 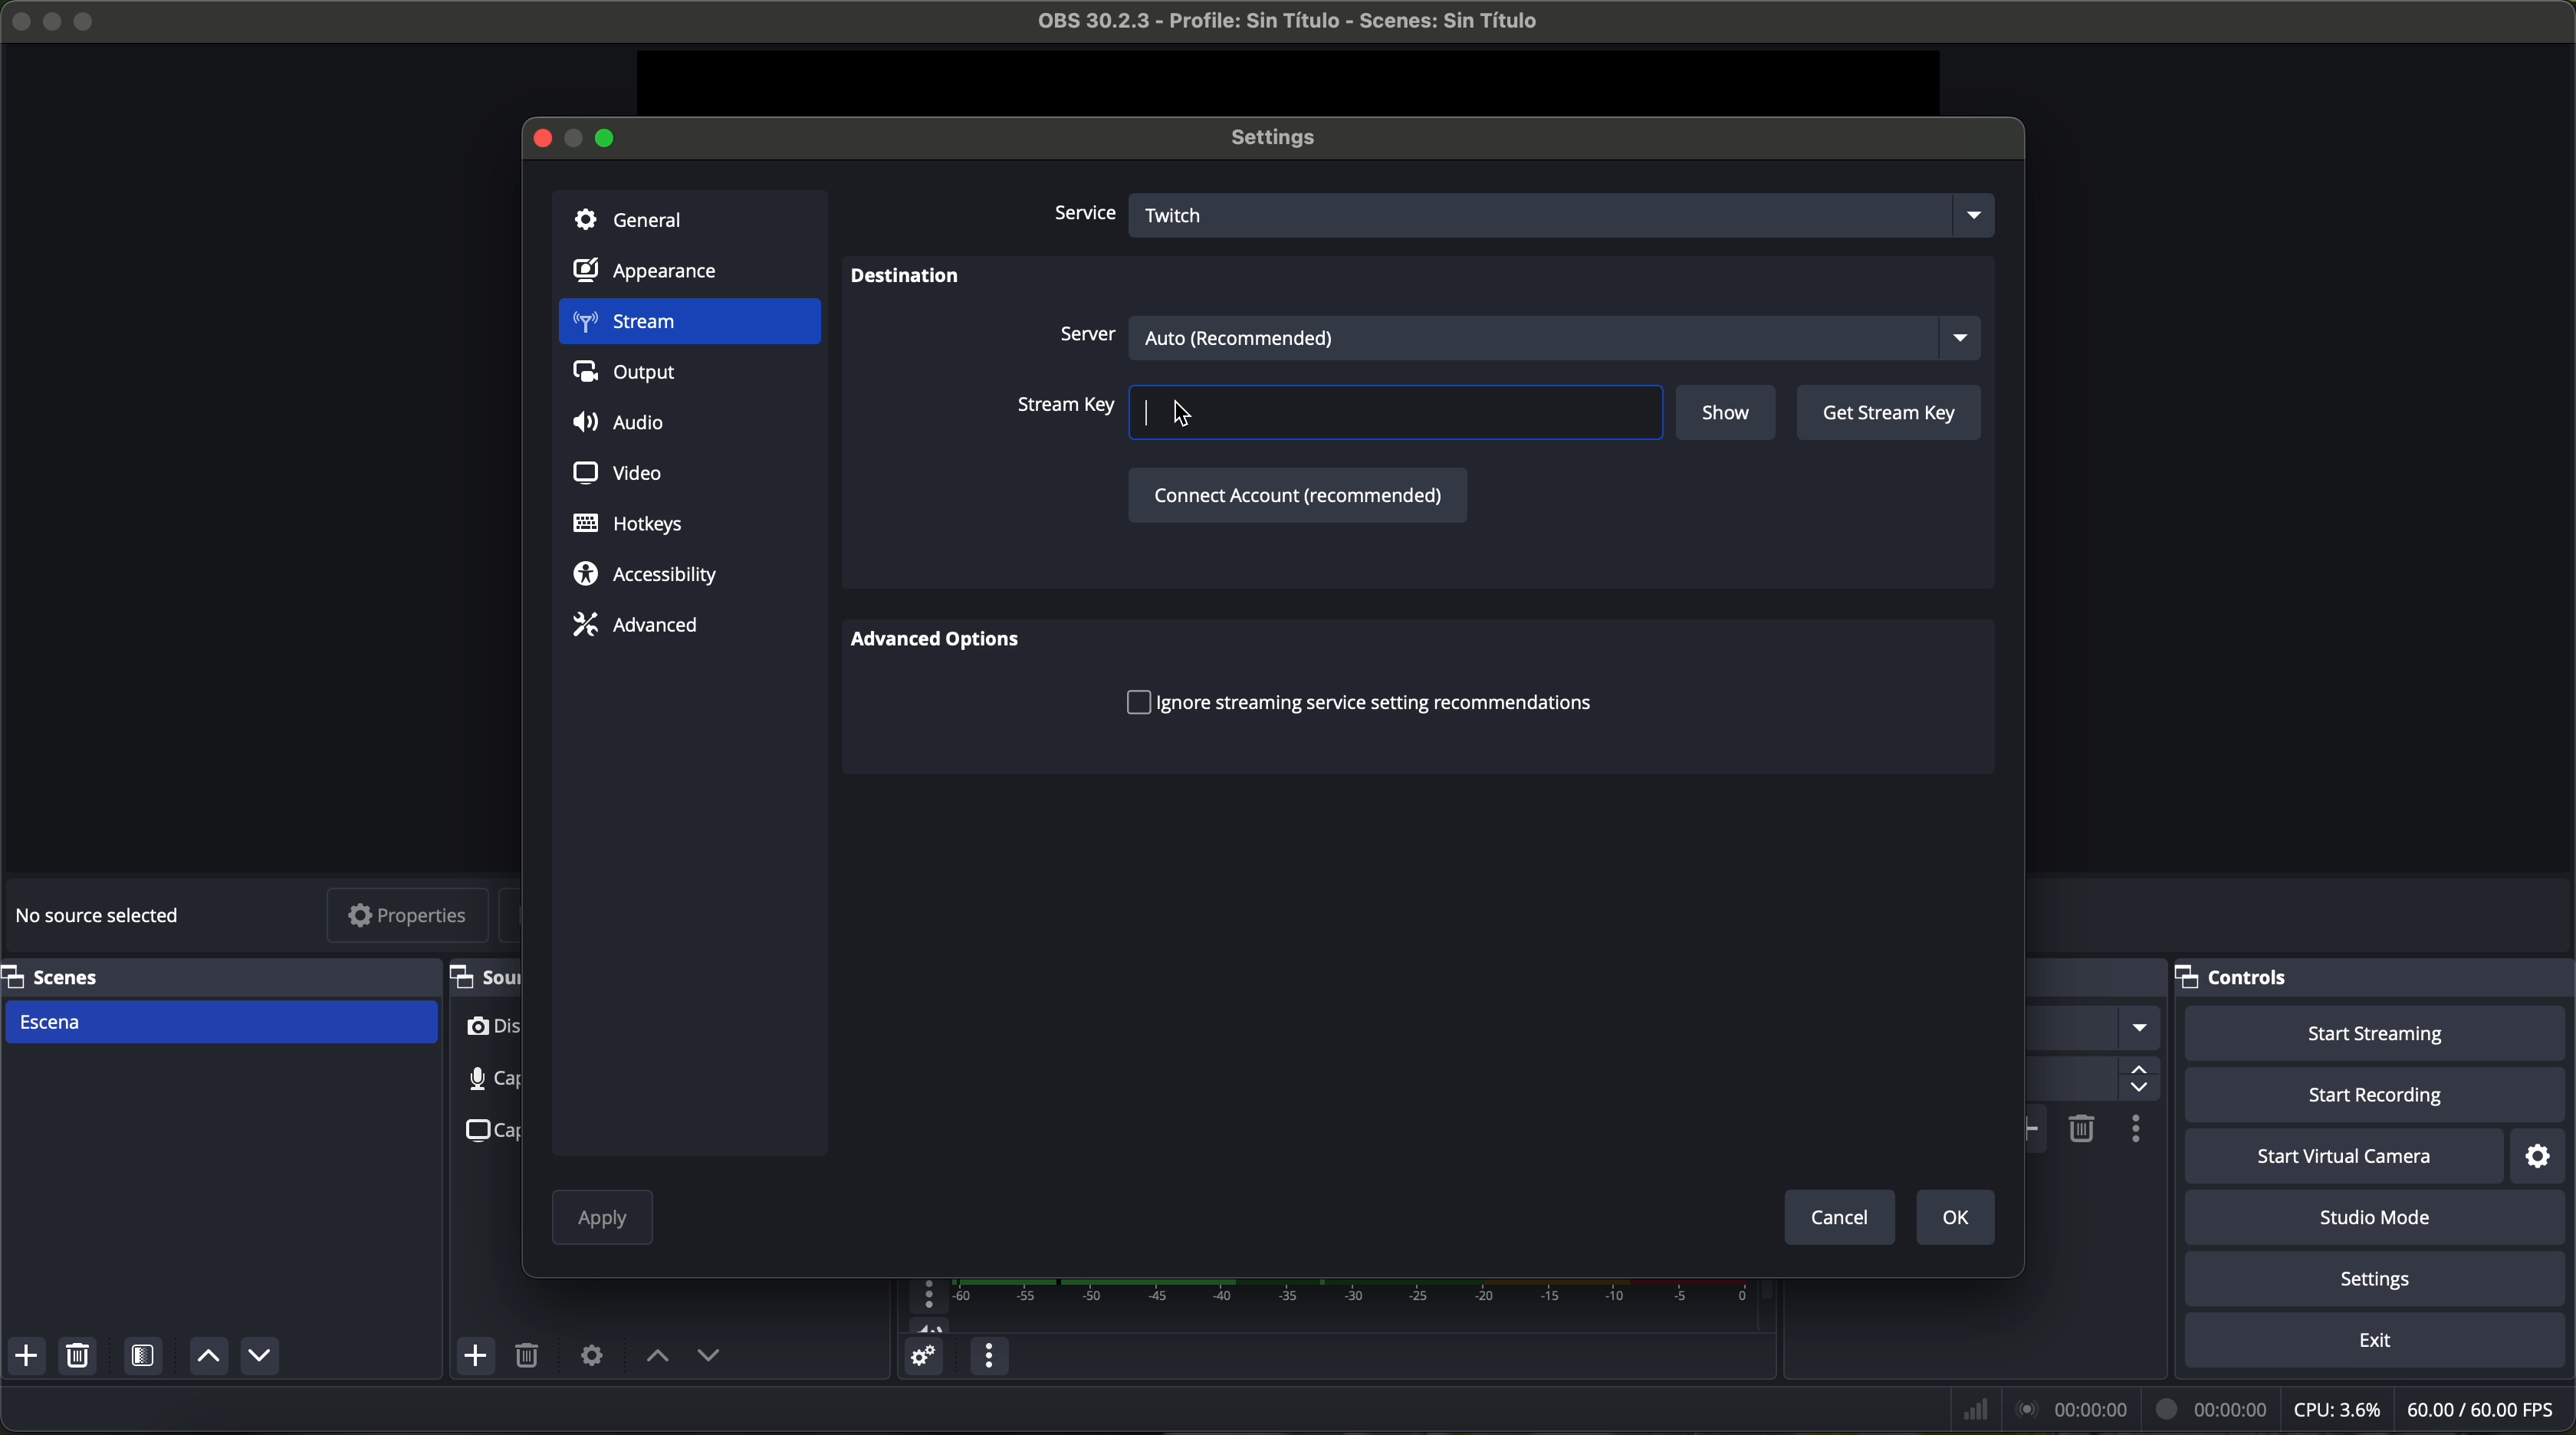 What do you see at coordinates (146, 1359) in the screenshot?
I see `open scene filters` at bounding box center [146, 1359].